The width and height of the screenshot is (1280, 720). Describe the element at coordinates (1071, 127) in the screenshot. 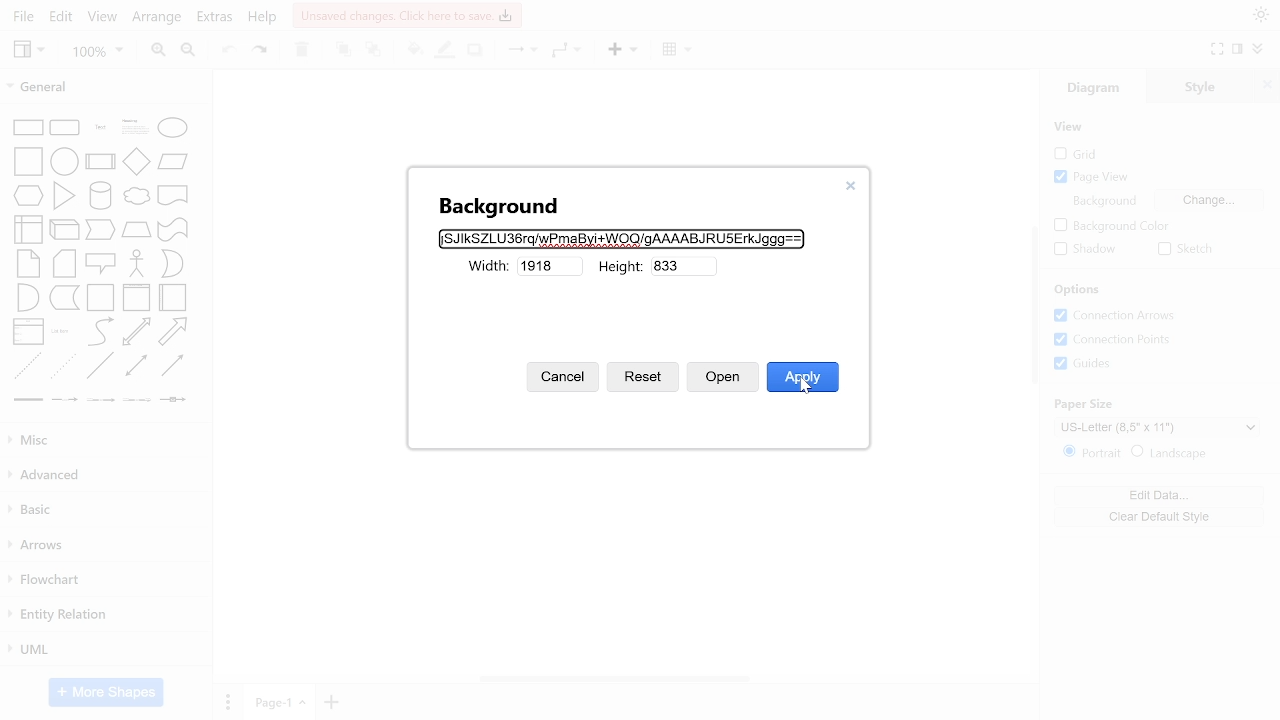

I see `View` at that location.